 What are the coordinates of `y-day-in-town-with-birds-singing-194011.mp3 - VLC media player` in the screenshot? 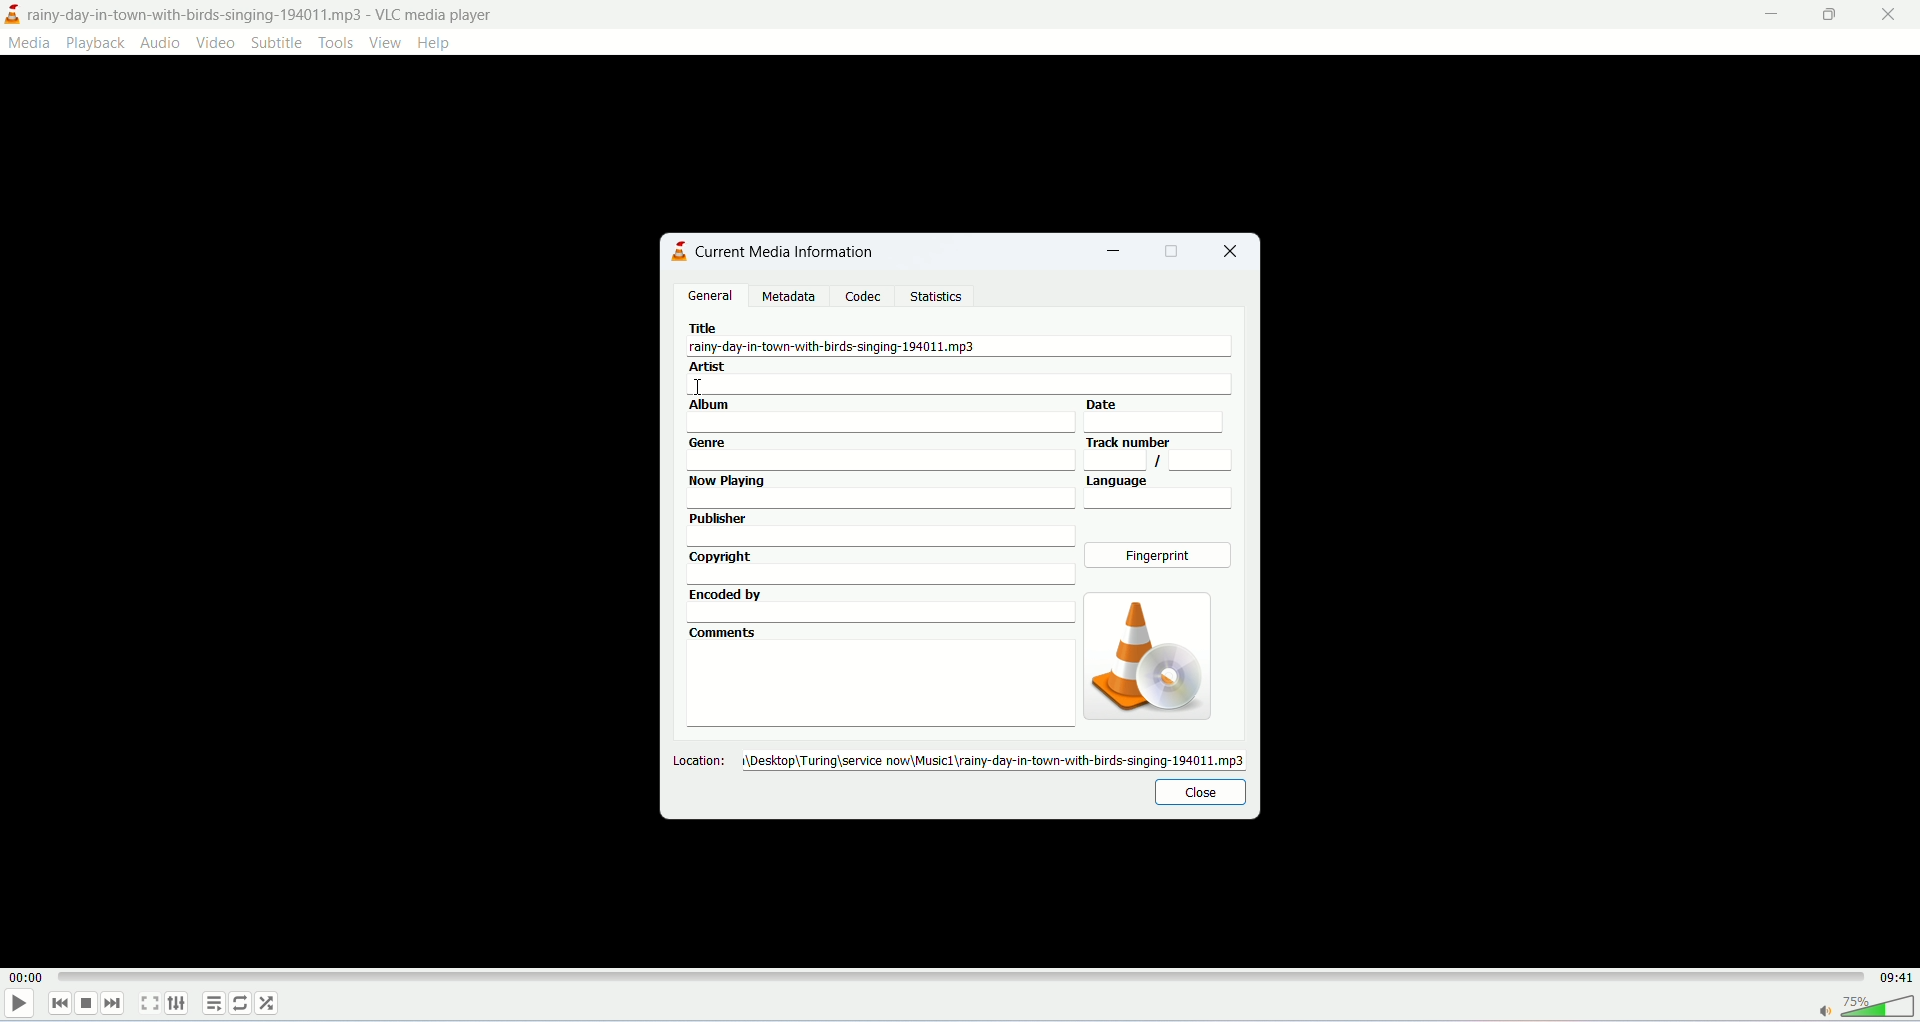 It's located at (284, 14).